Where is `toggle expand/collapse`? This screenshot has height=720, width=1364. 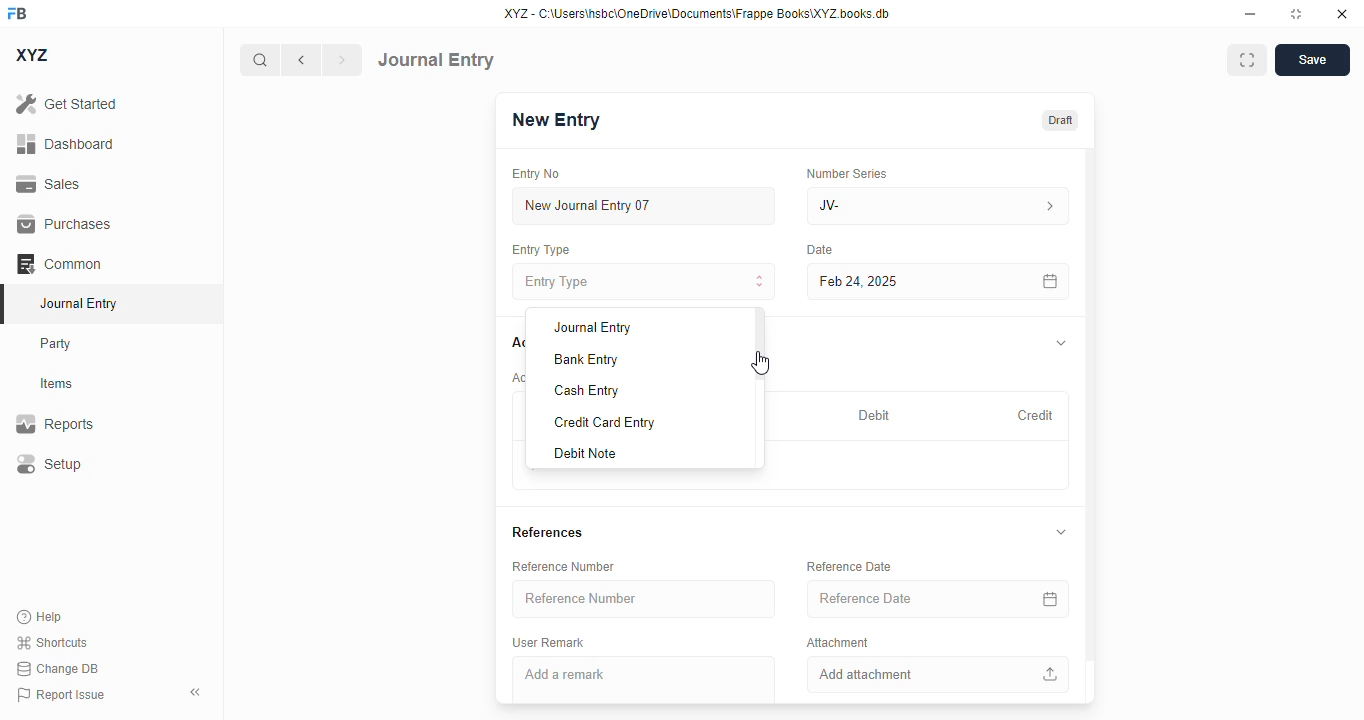 toggle expand/collapse is located at coordinates (1062, 342).